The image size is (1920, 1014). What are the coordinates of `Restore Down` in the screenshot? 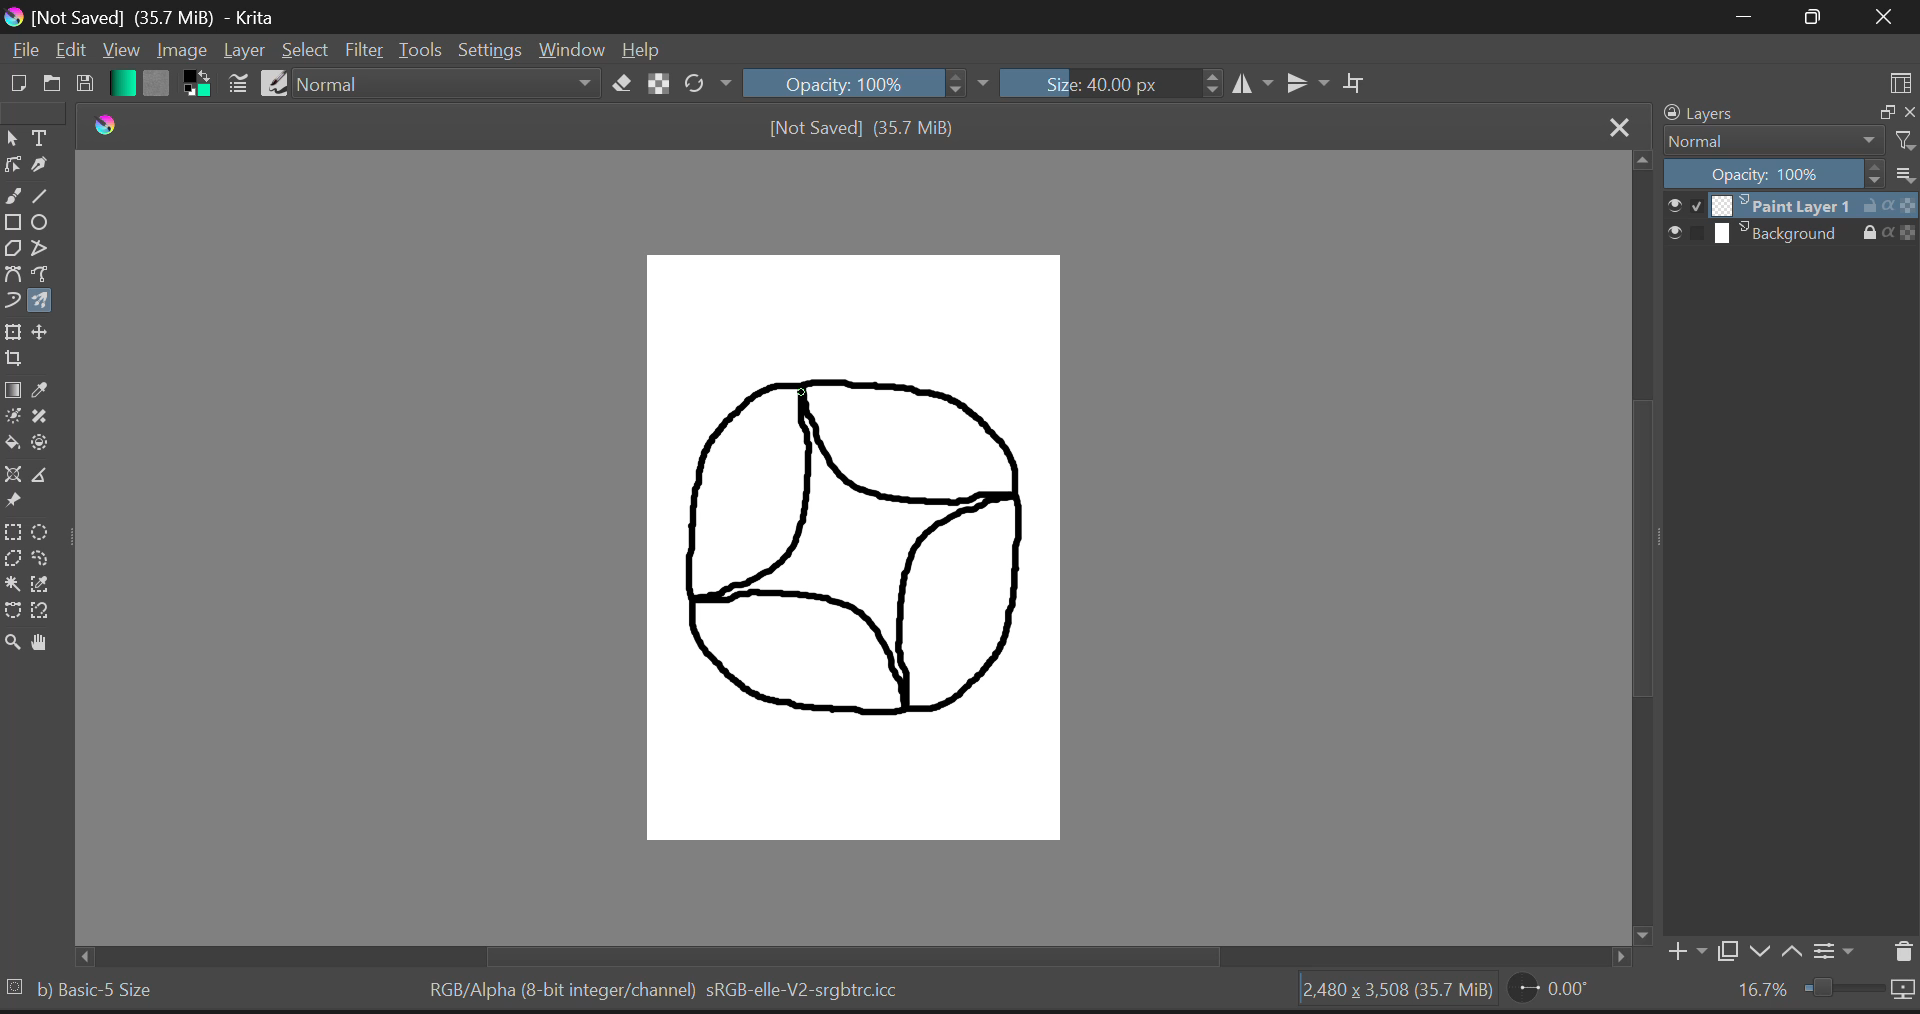 It's located at (1750, 16).